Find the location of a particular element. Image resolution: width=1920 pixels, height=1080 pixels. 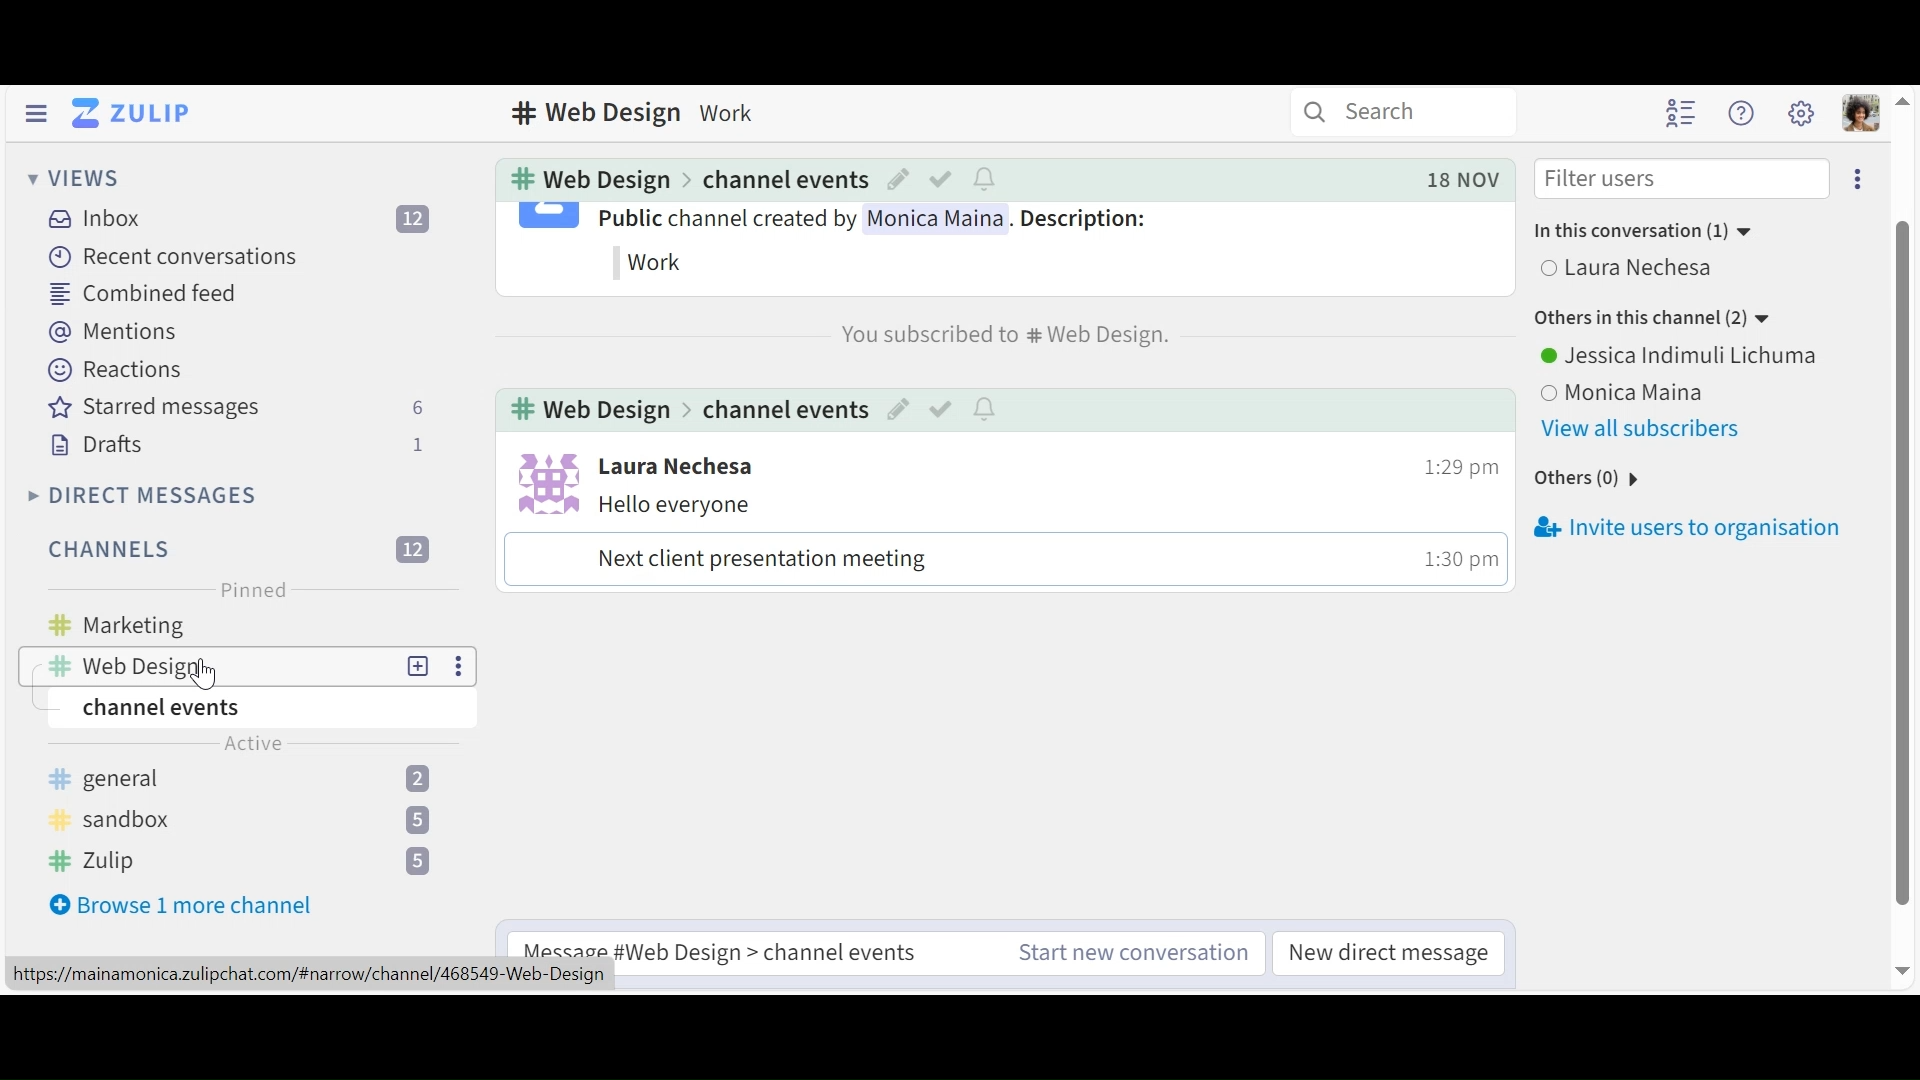

Search is located at coordinates (1372, 114).